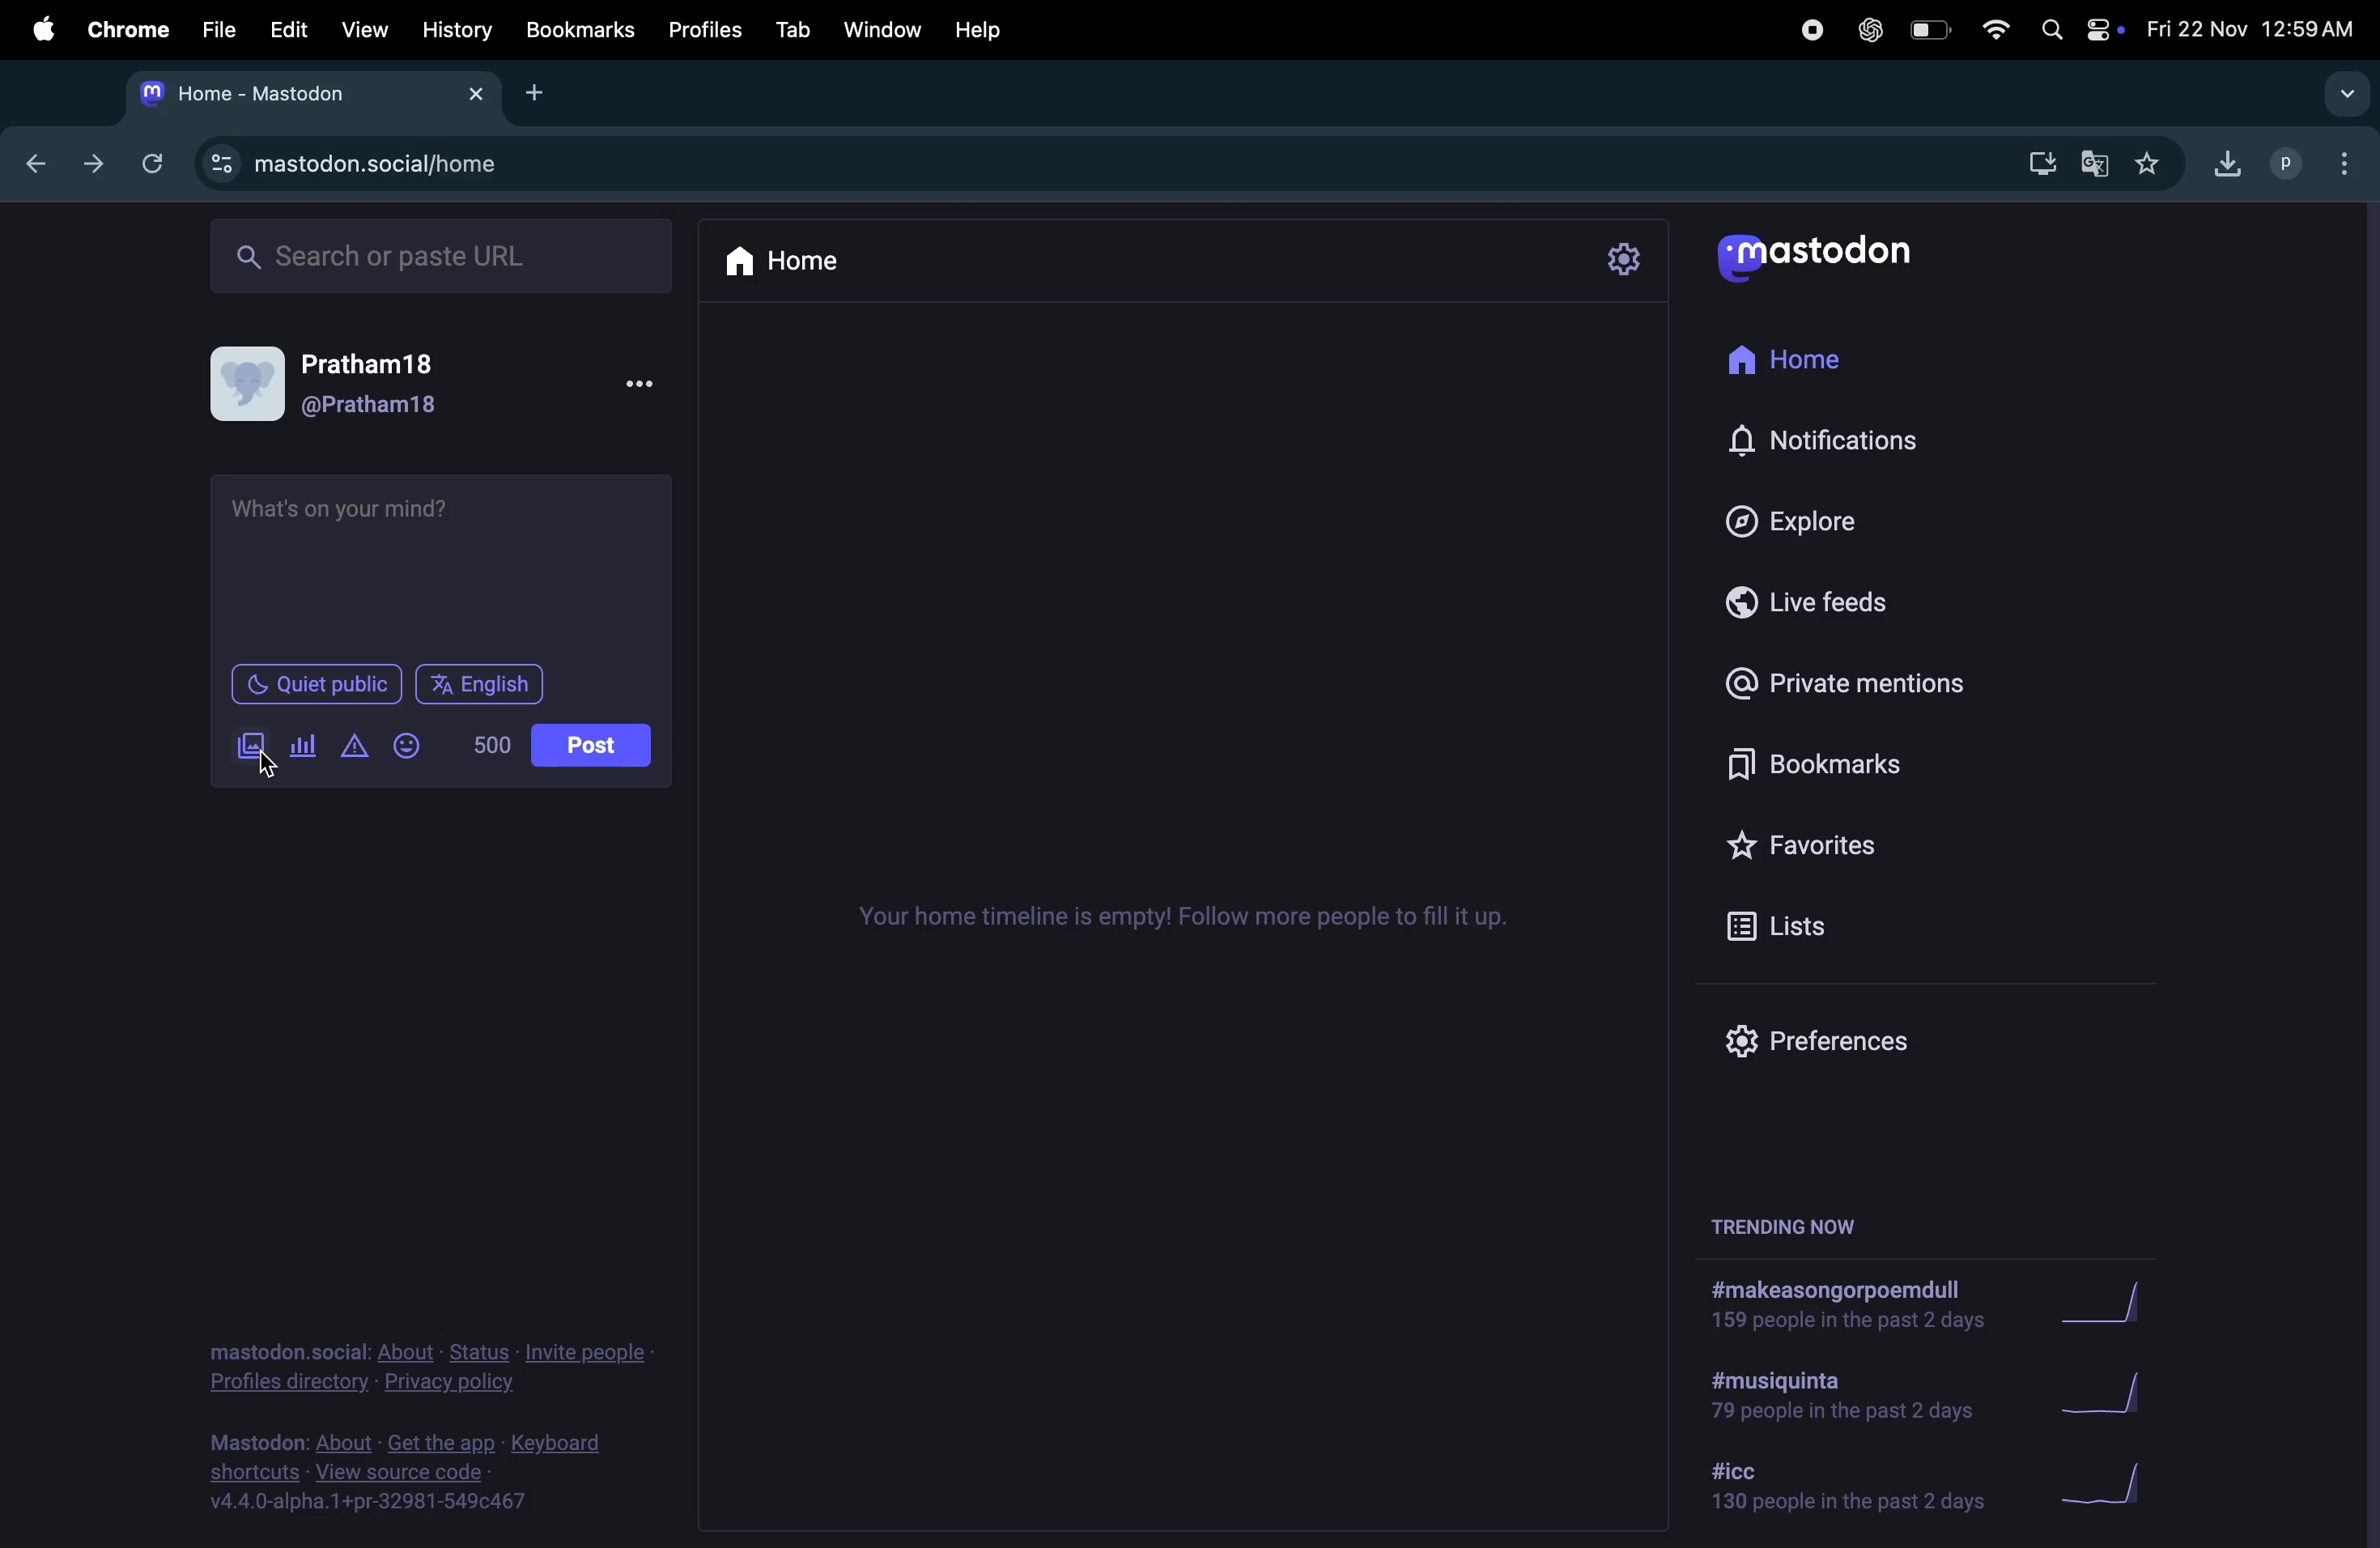 Image resolution: width=2380 pixels, height=1548 pixels. I want to click on time line, so click(1191, 919).